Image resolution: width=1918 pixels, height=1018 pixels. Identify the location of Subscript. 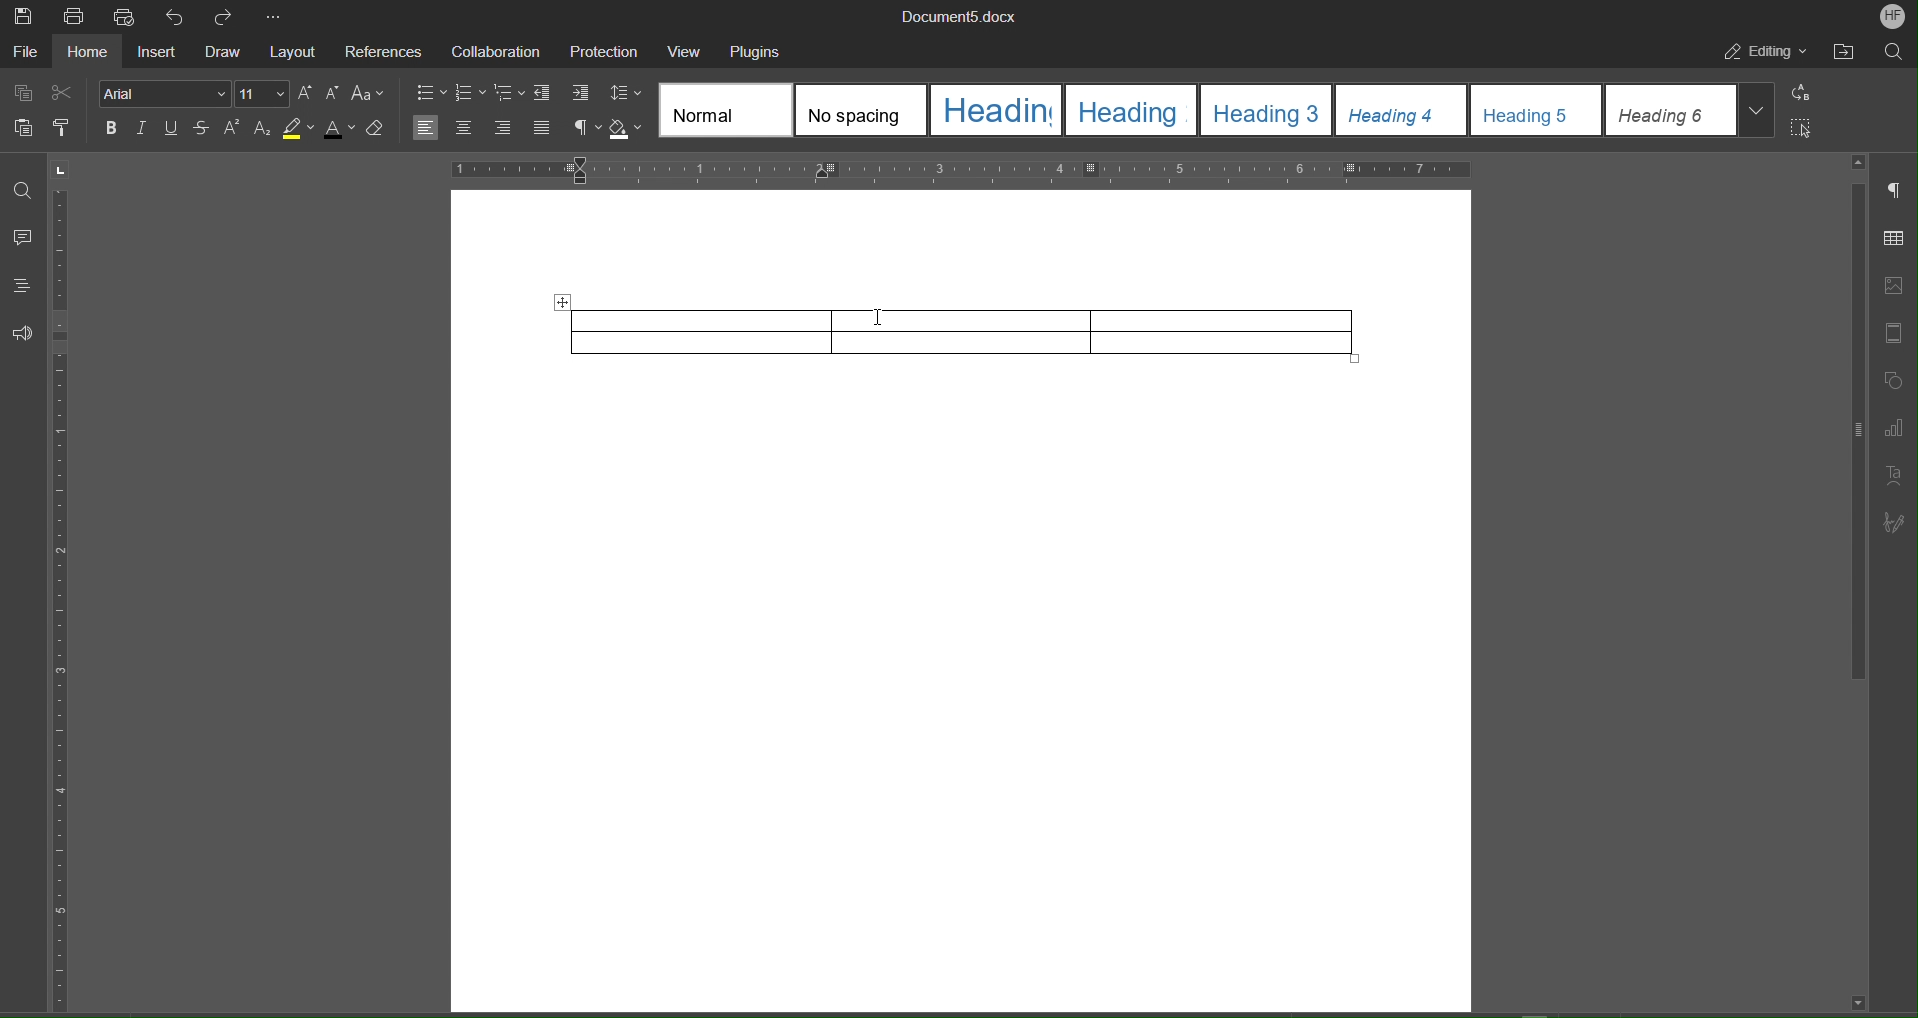
(264, 129).